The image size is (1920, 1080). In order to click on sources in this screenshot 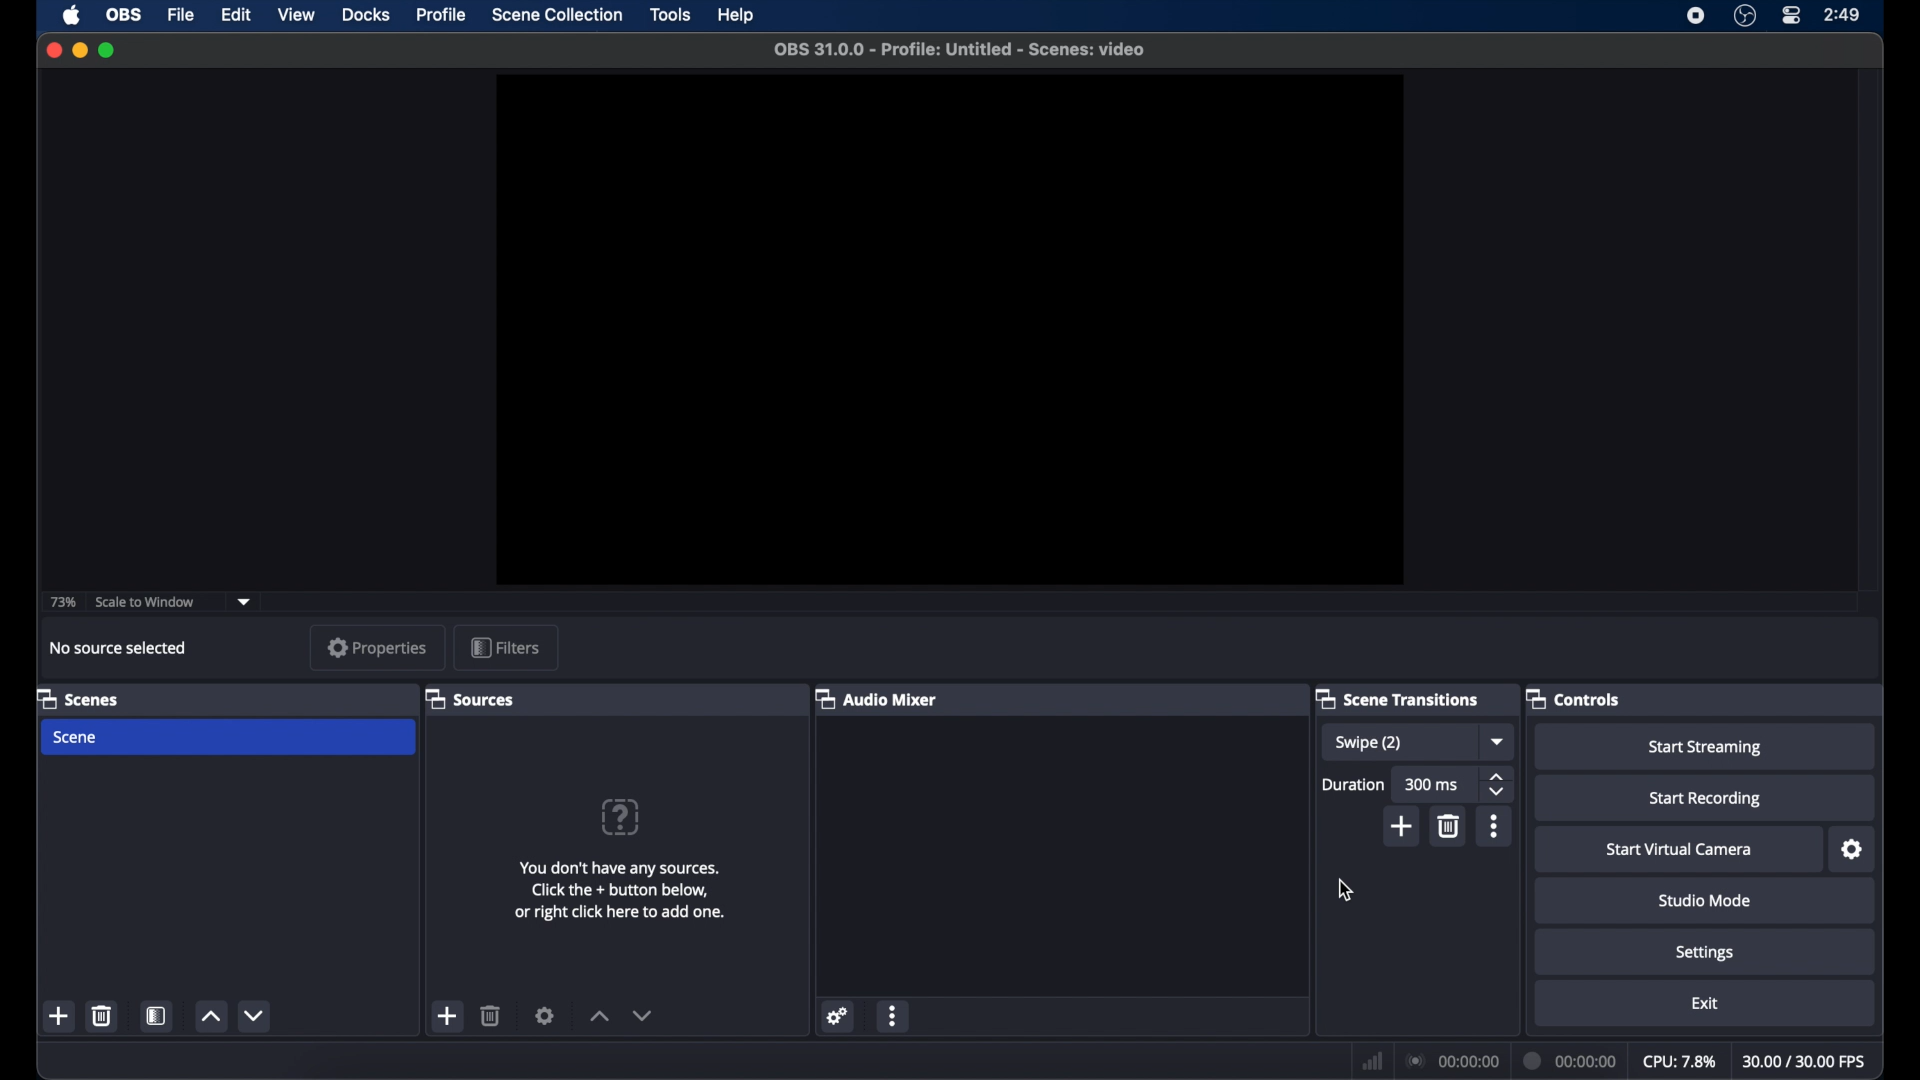, I will do `click(469, 700)`.